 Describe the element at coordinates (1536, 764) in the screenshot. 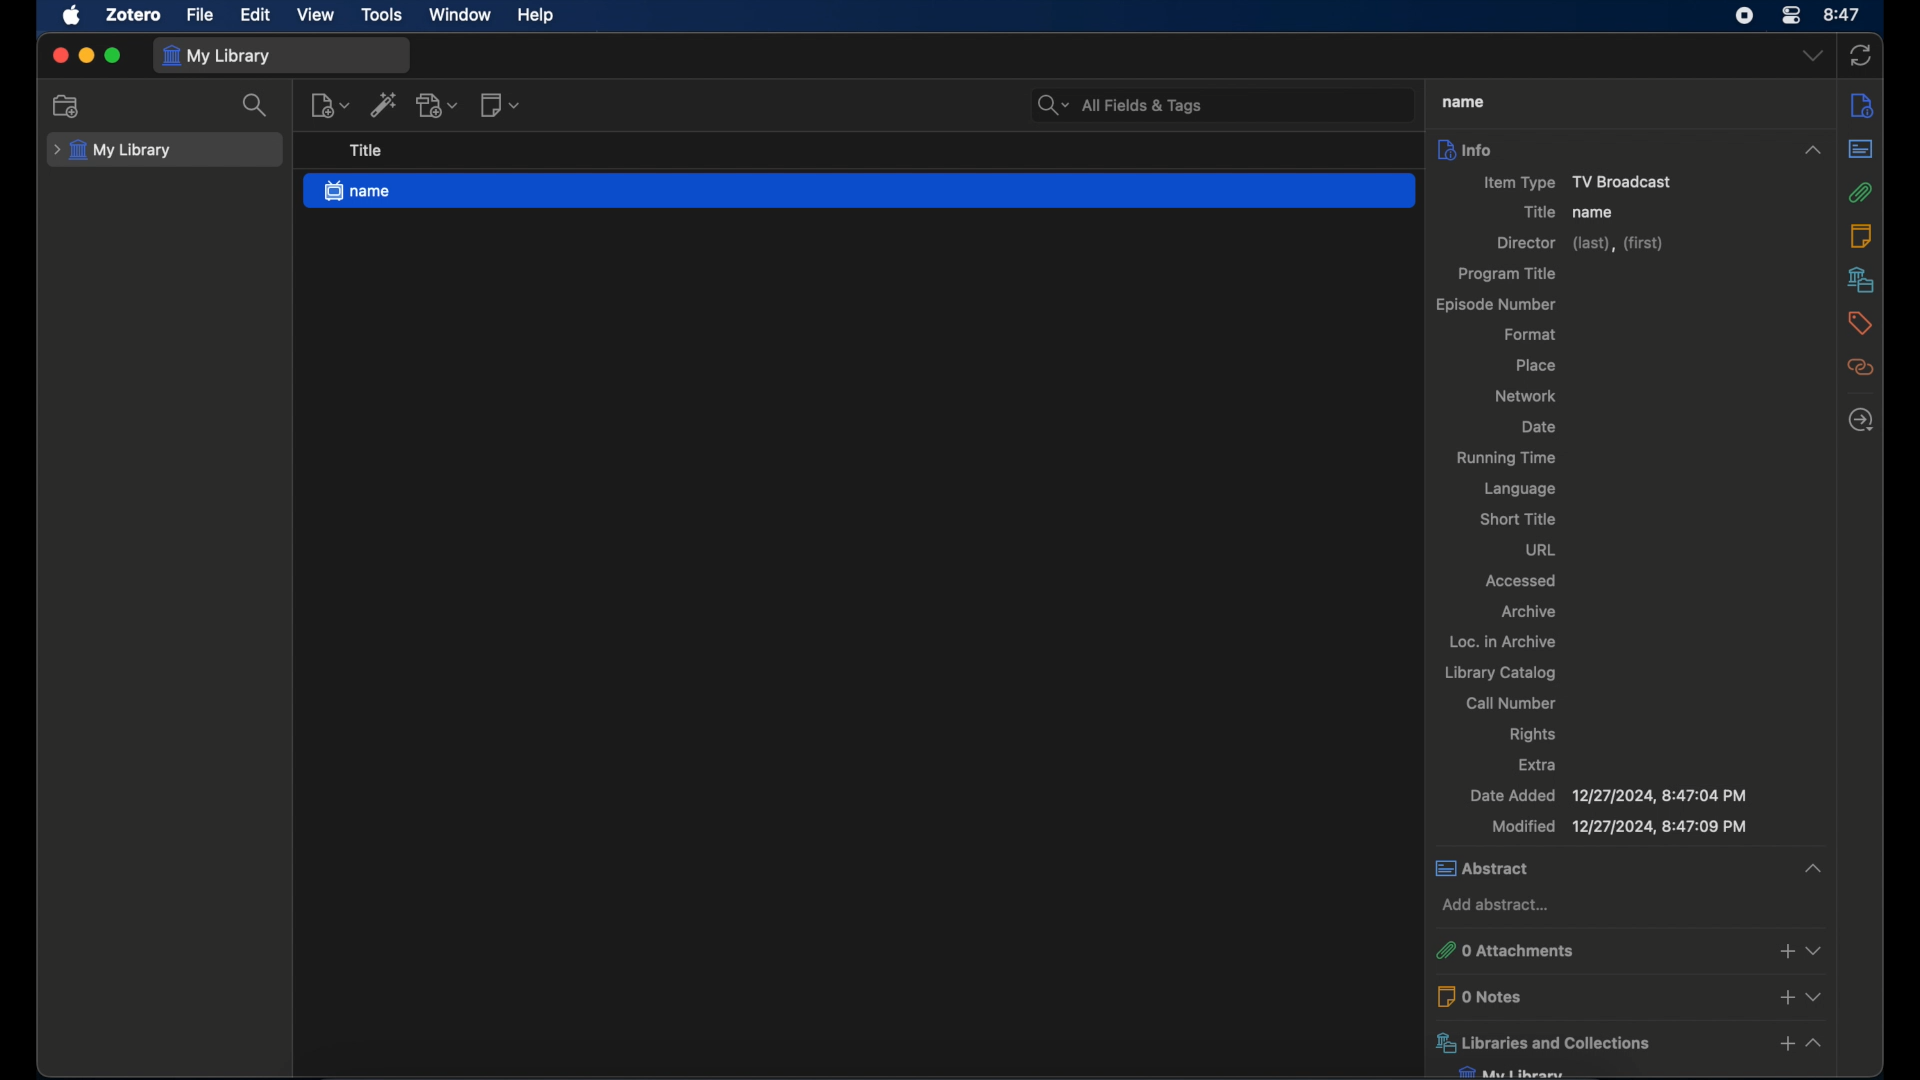

I see `extra` at that location.